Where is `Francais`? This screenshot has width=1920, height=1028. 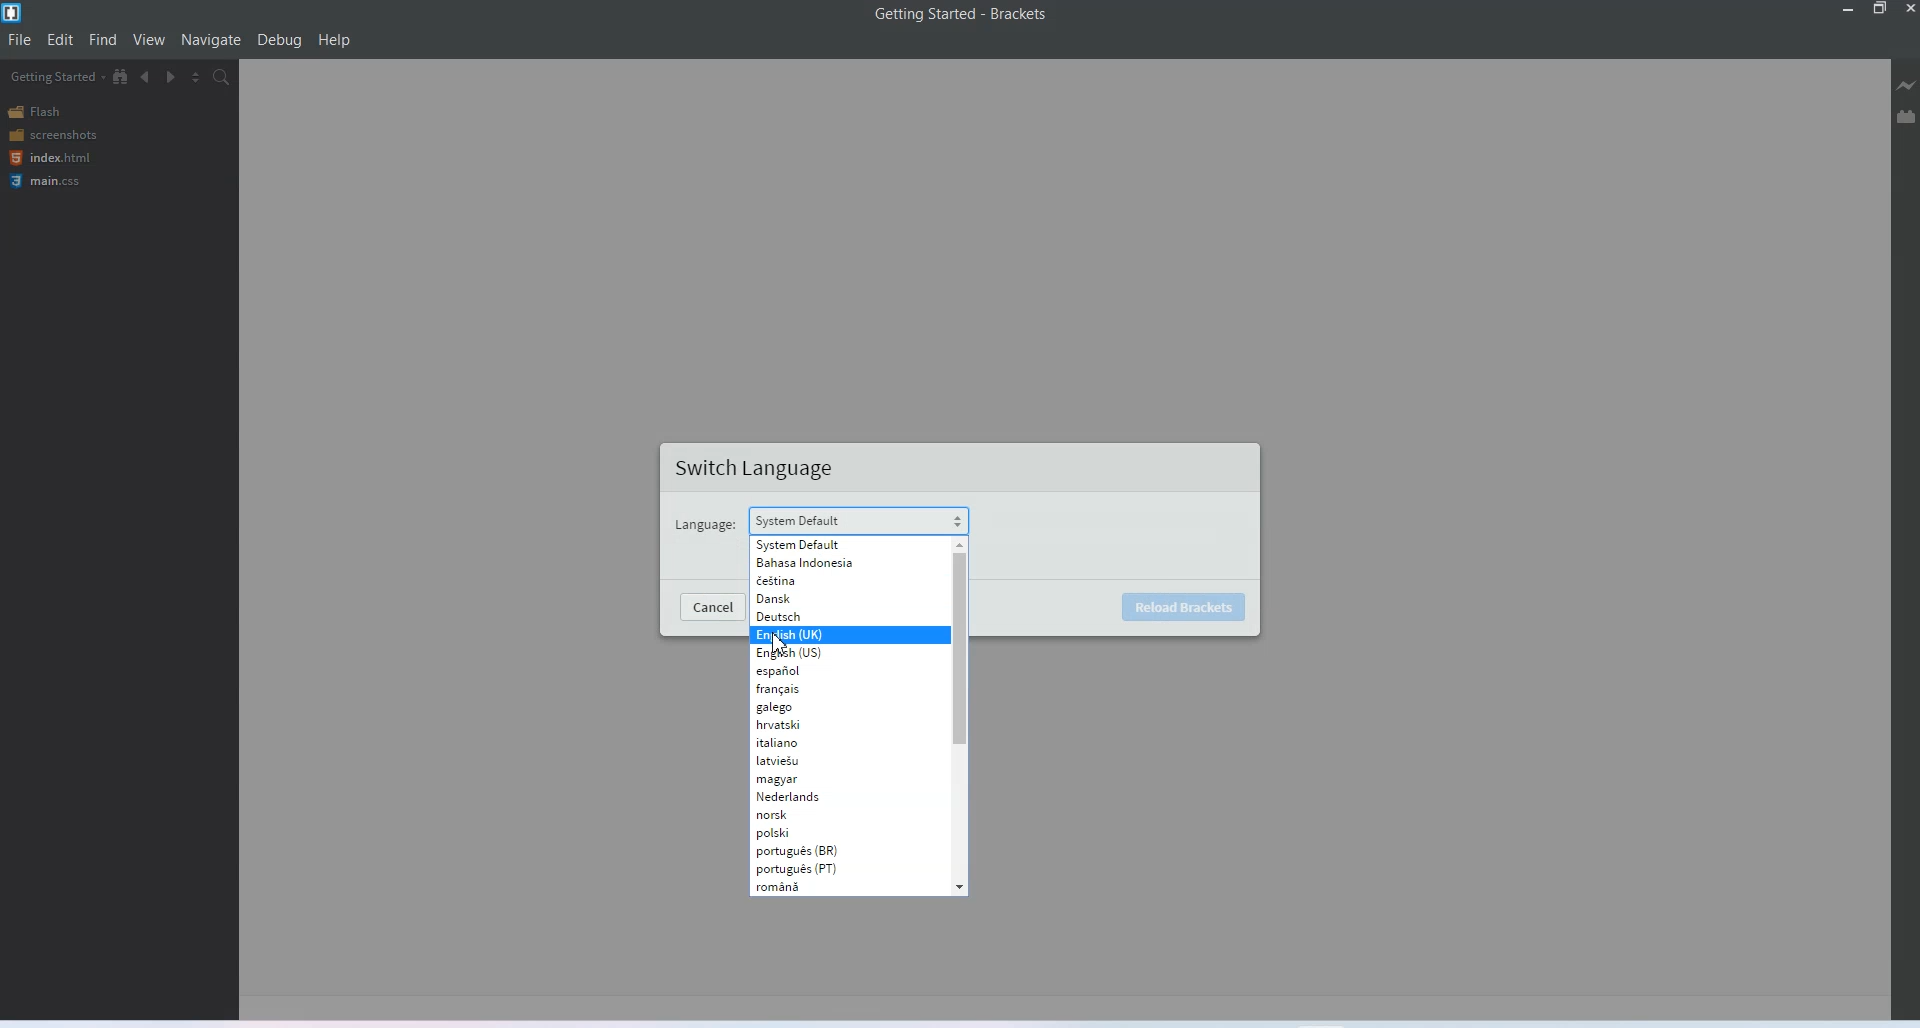
Francais is located at coordinates (830, 689).